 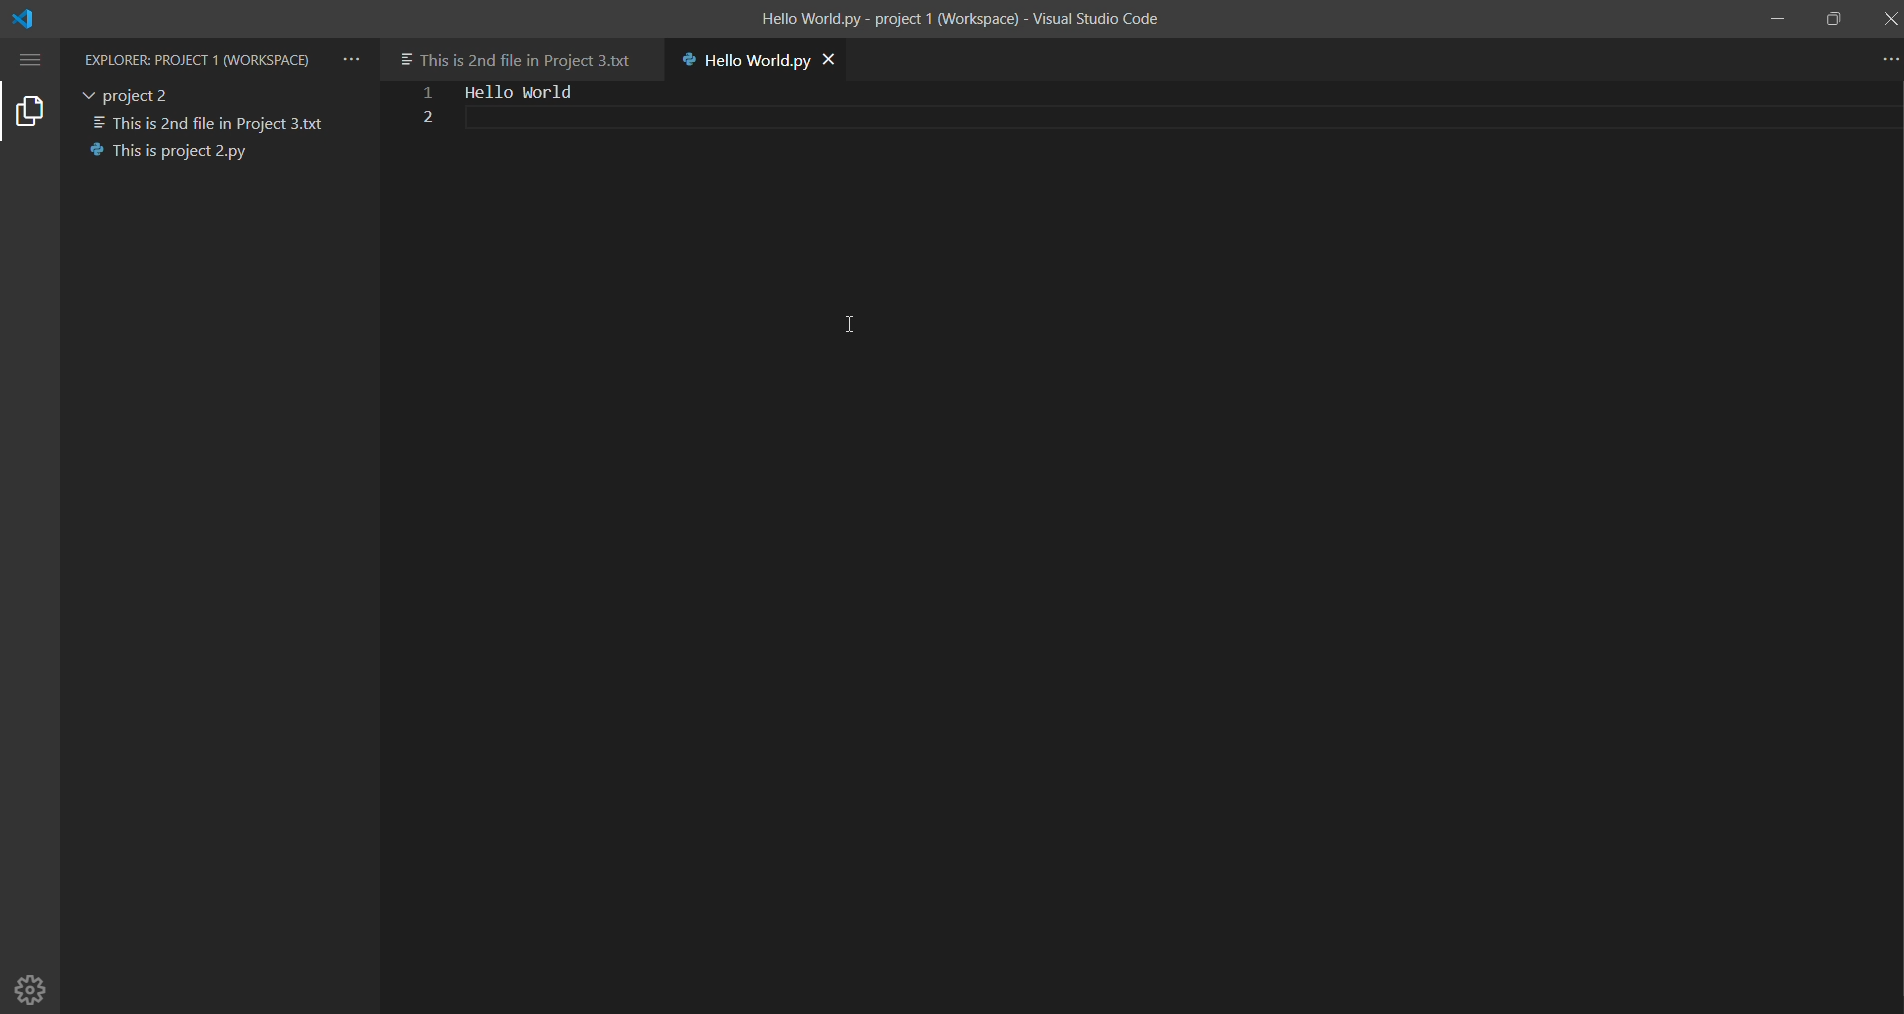 What do you see at coordinates (42, 18) in the screenshot?
I see `logo` at bounding box center [42, 18].